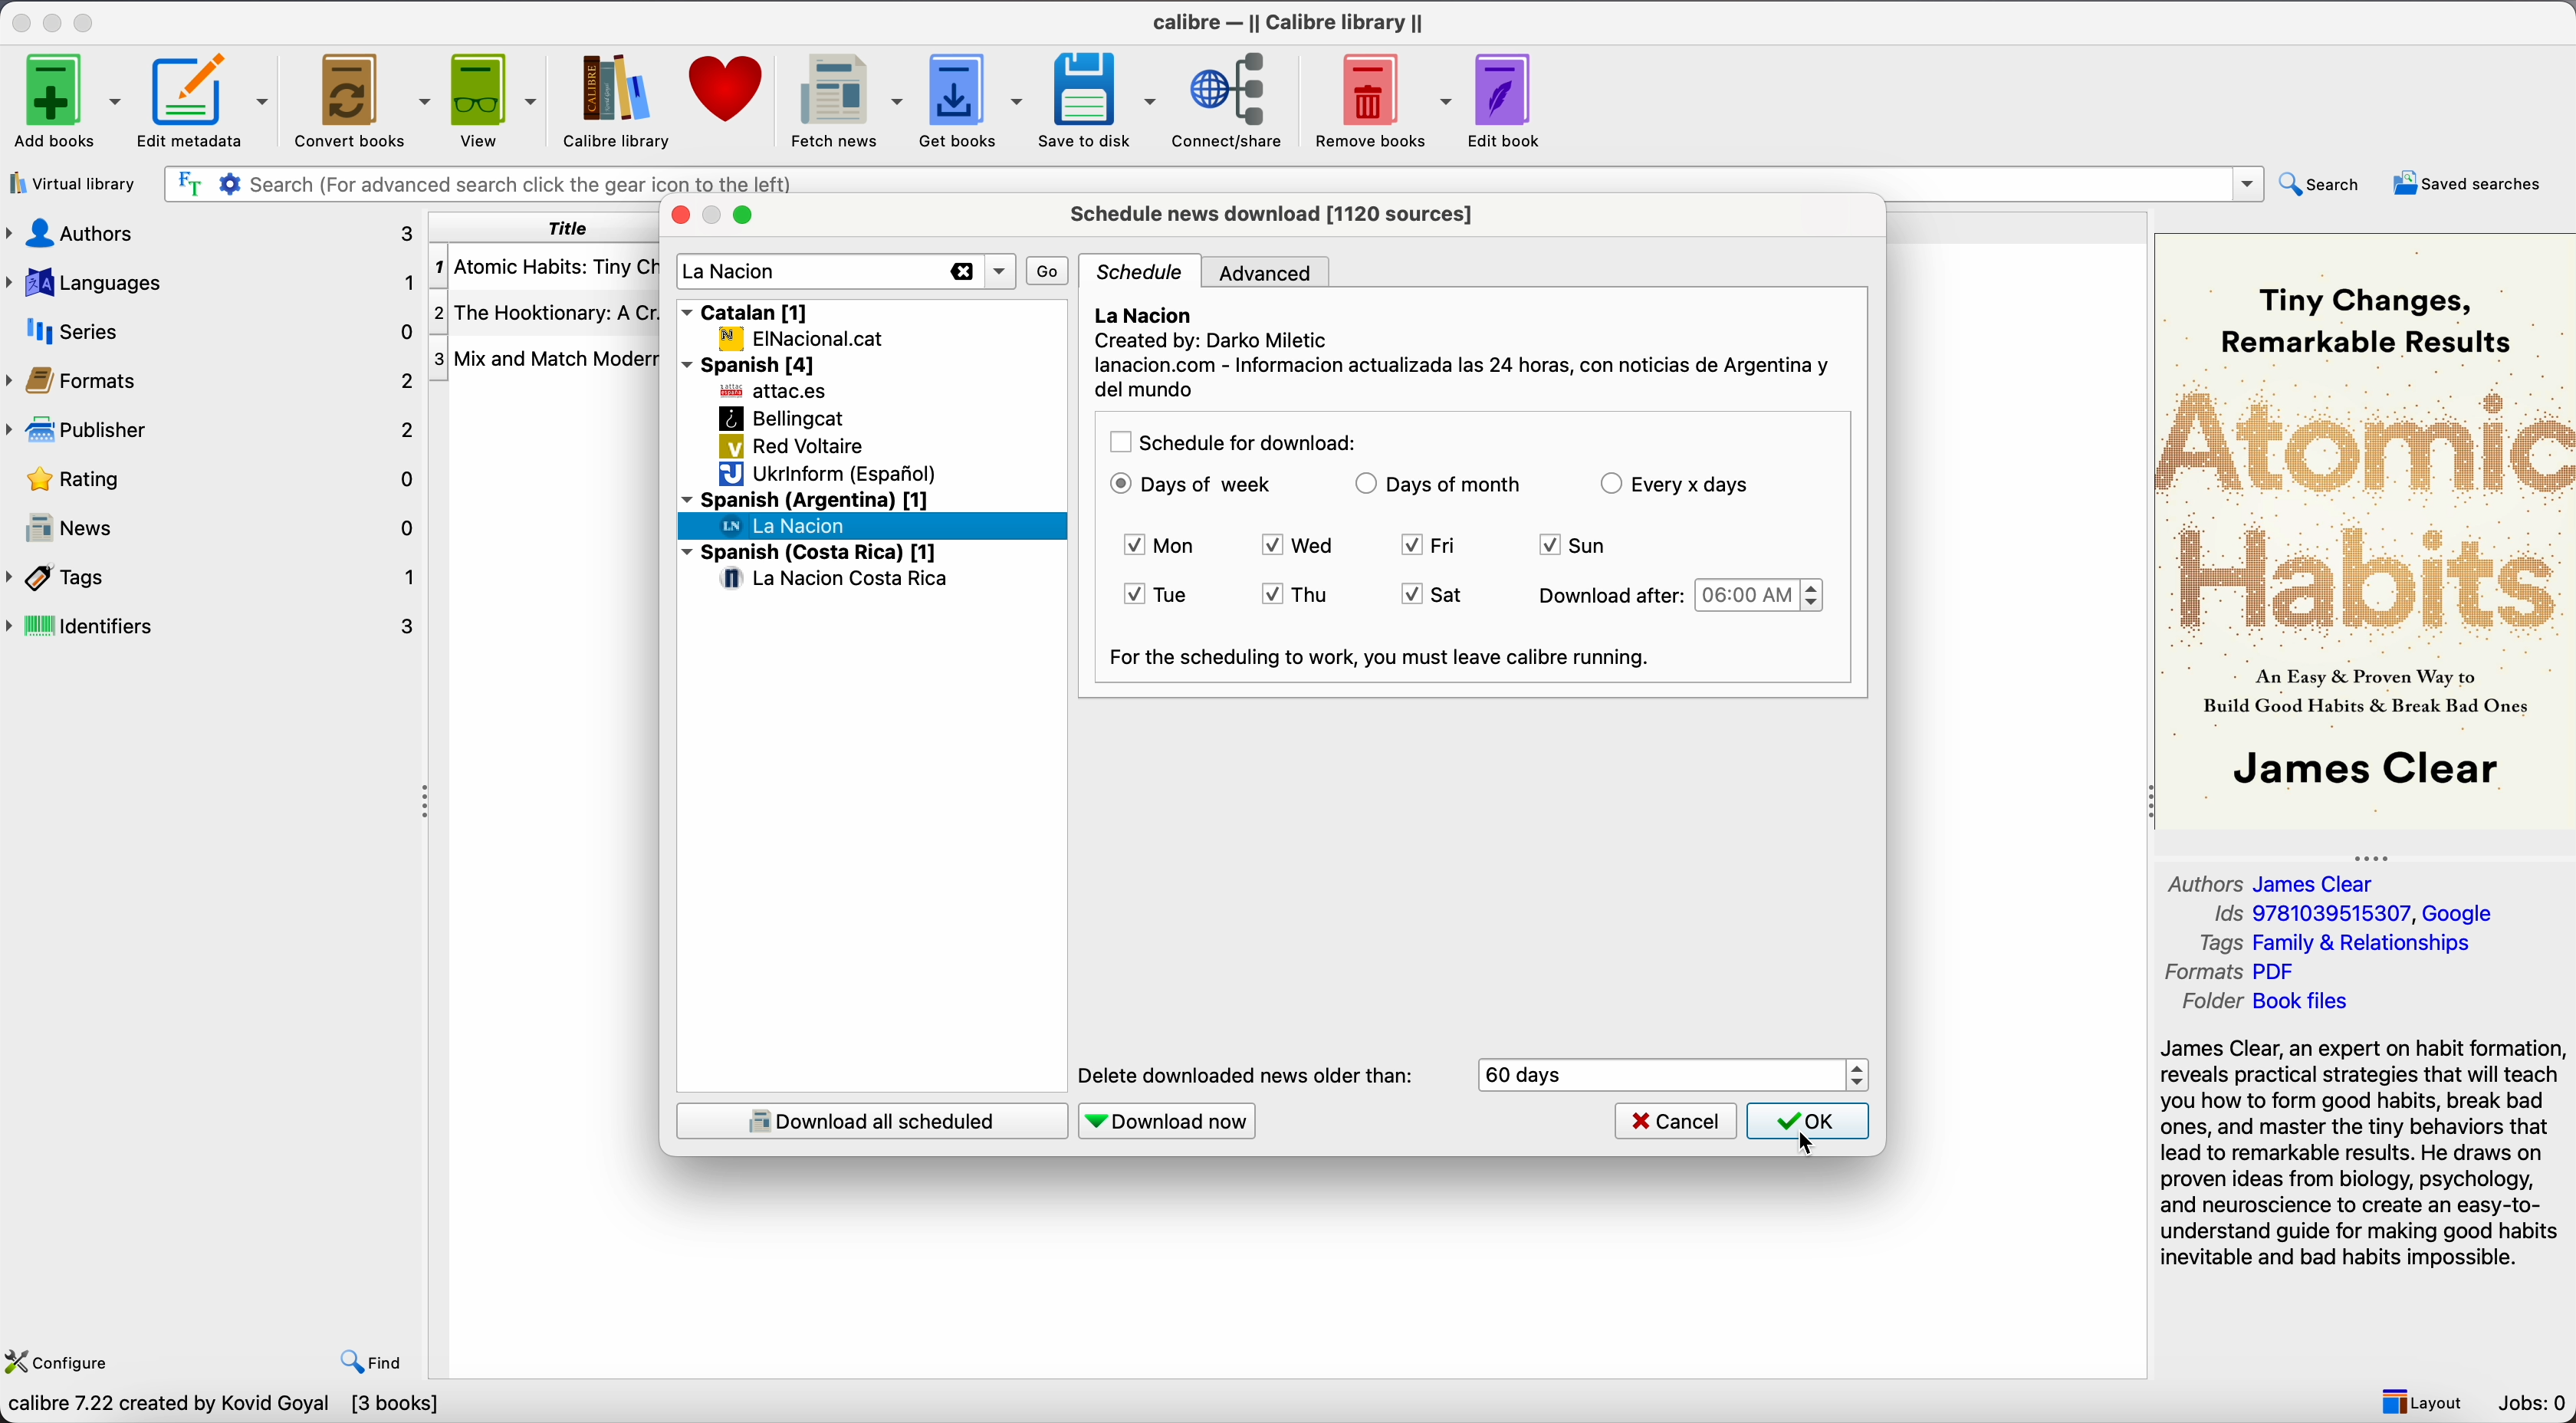  What do you see at coordinates (2360, 914) in the screenshot?
I see `Ids 9781039515307, Google` at bounding box center [2360, 914].